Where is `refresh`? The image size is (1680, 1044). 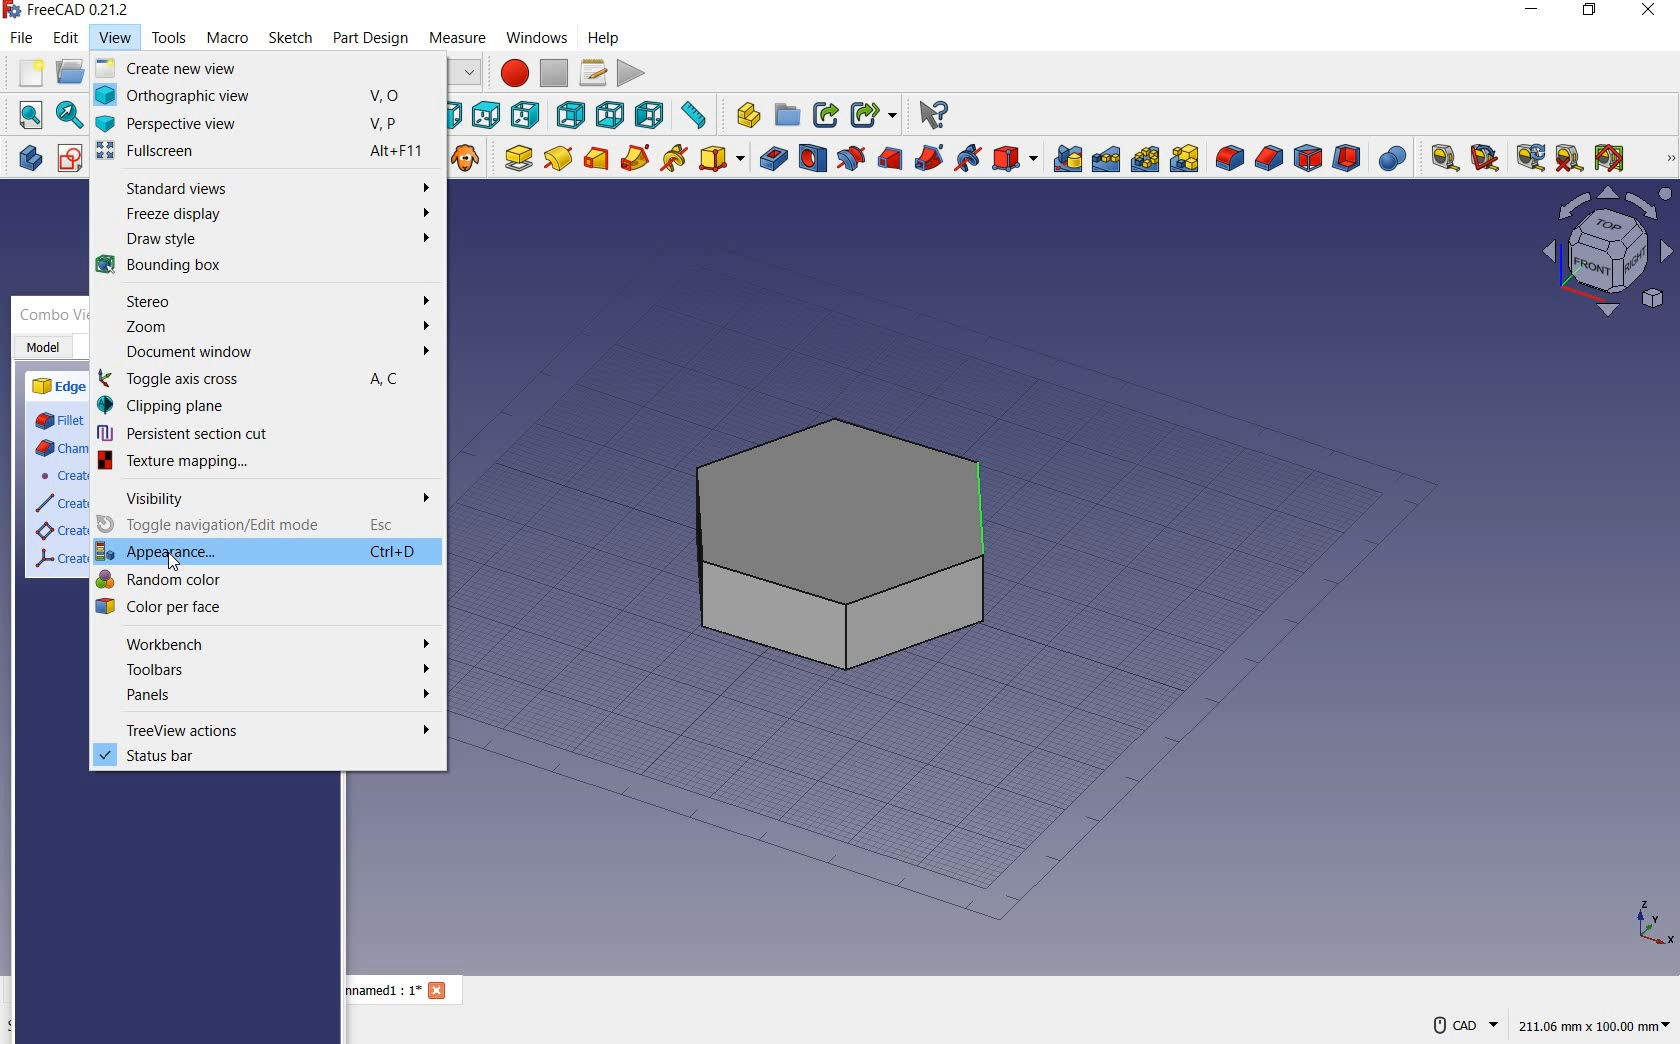
refresh is located at coordinates (1530, 158).